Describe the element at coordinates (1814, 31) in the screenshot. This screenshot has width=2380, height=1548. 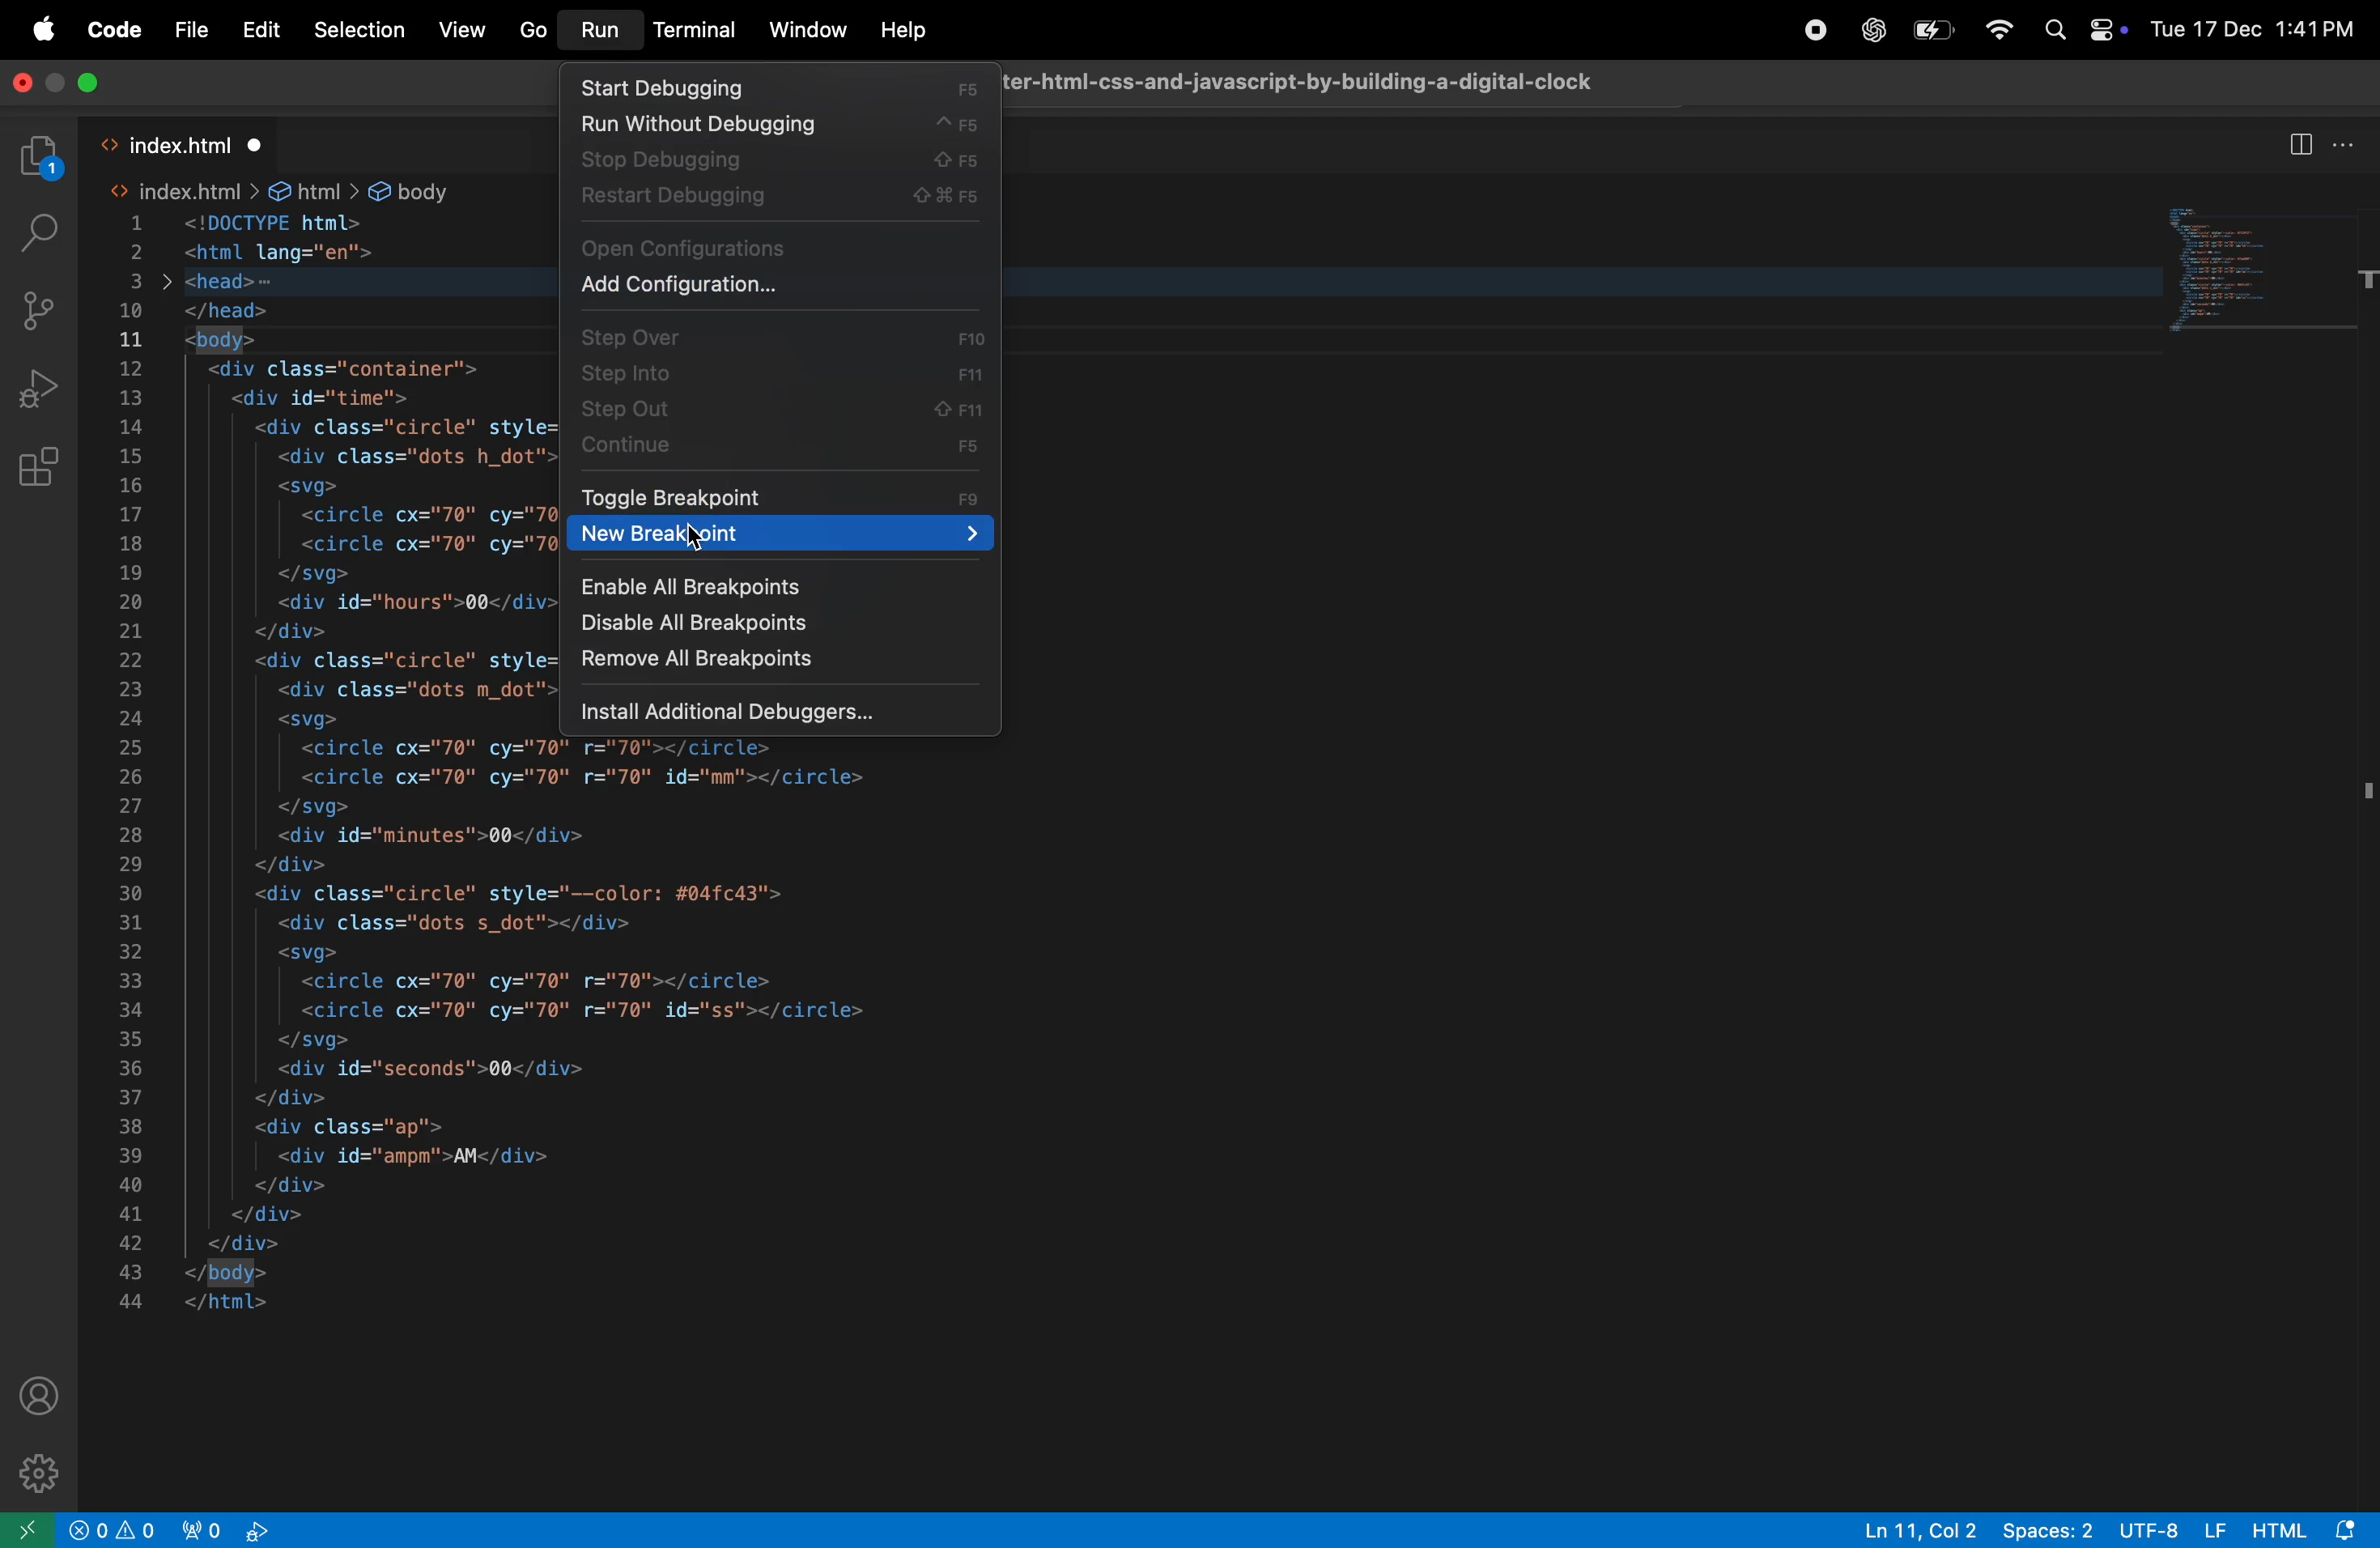
I see `record` at that location.